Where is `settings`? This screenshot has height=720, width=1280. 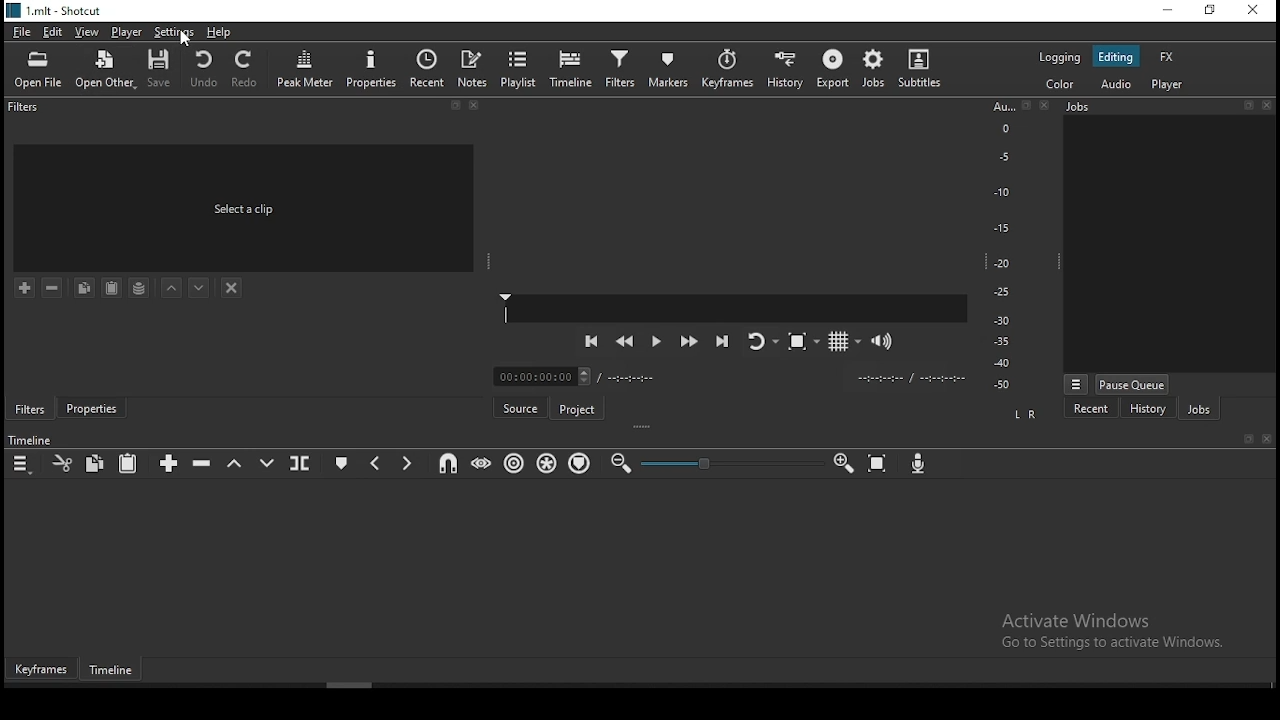
settings is located at coordinates (172, 32).